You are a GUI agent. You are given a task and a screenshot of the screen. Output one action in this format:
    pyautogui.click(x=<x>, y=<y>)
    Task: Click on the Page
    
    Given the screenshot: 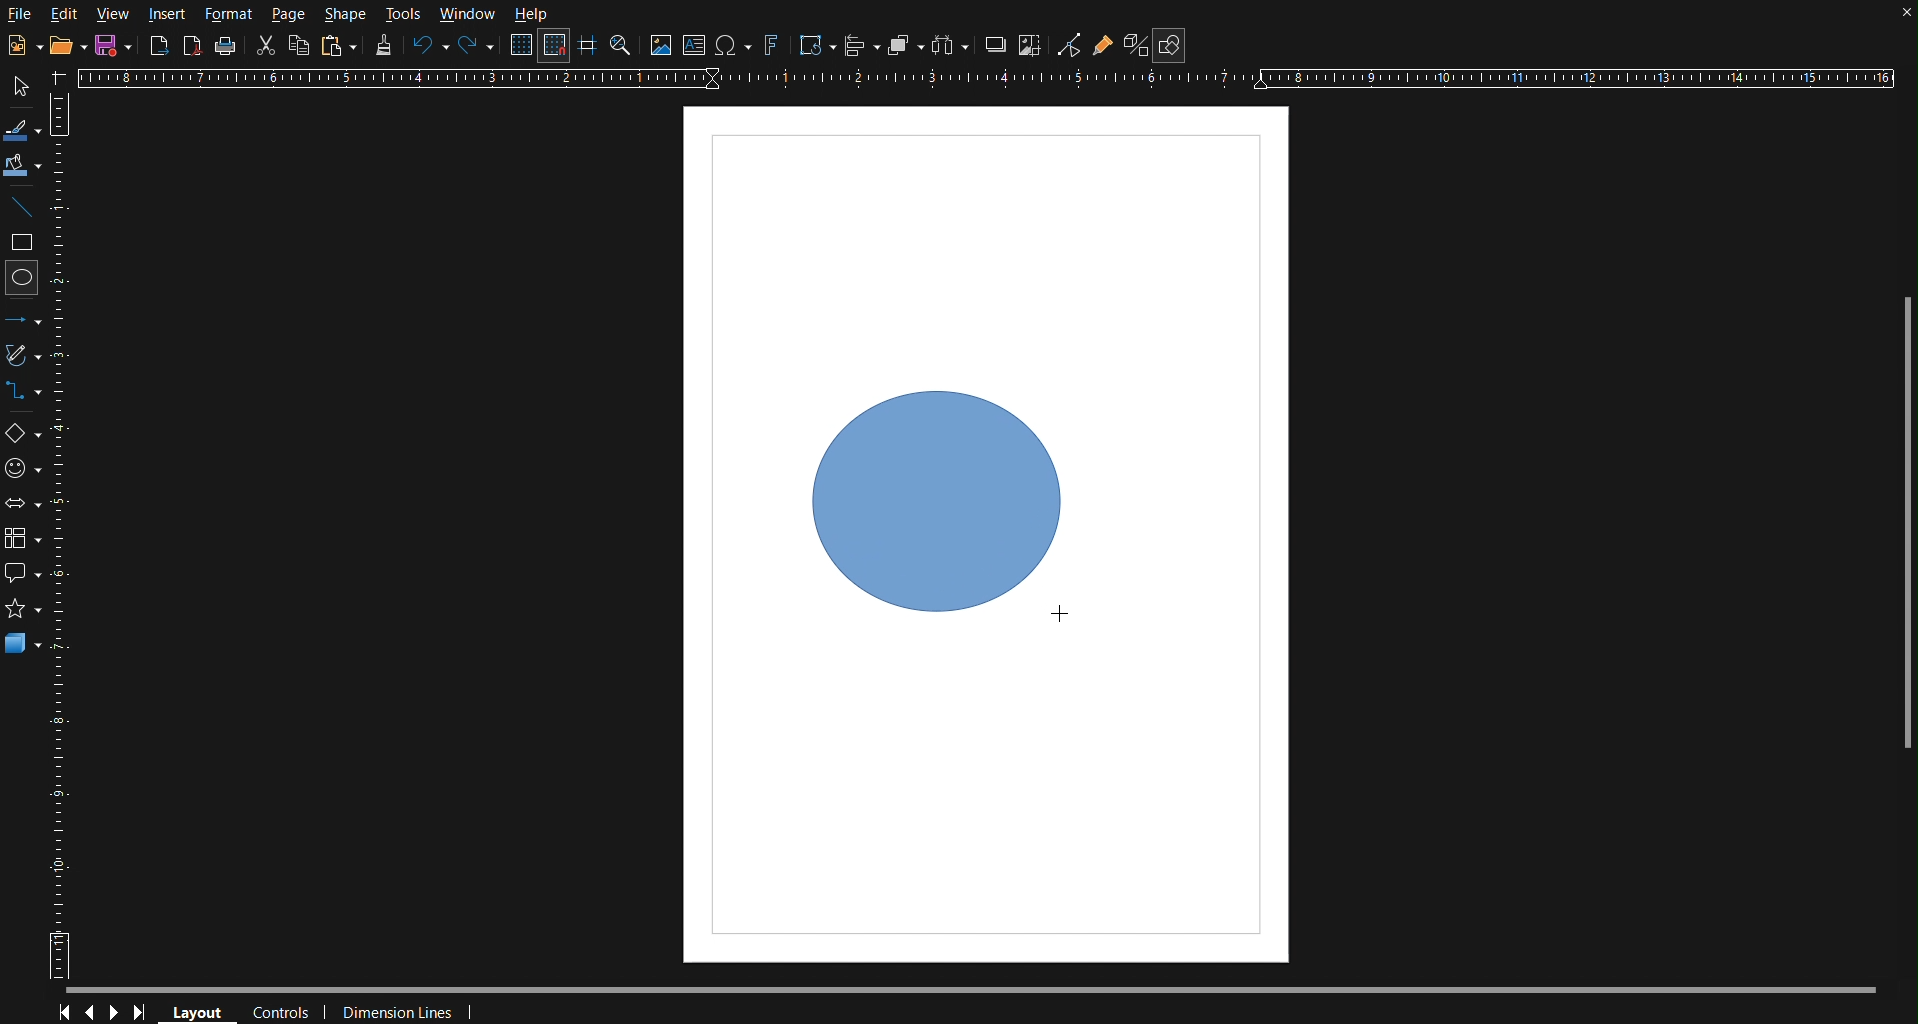 What is the action you would take?
    pyautogui.click(x=291, y=14)
    